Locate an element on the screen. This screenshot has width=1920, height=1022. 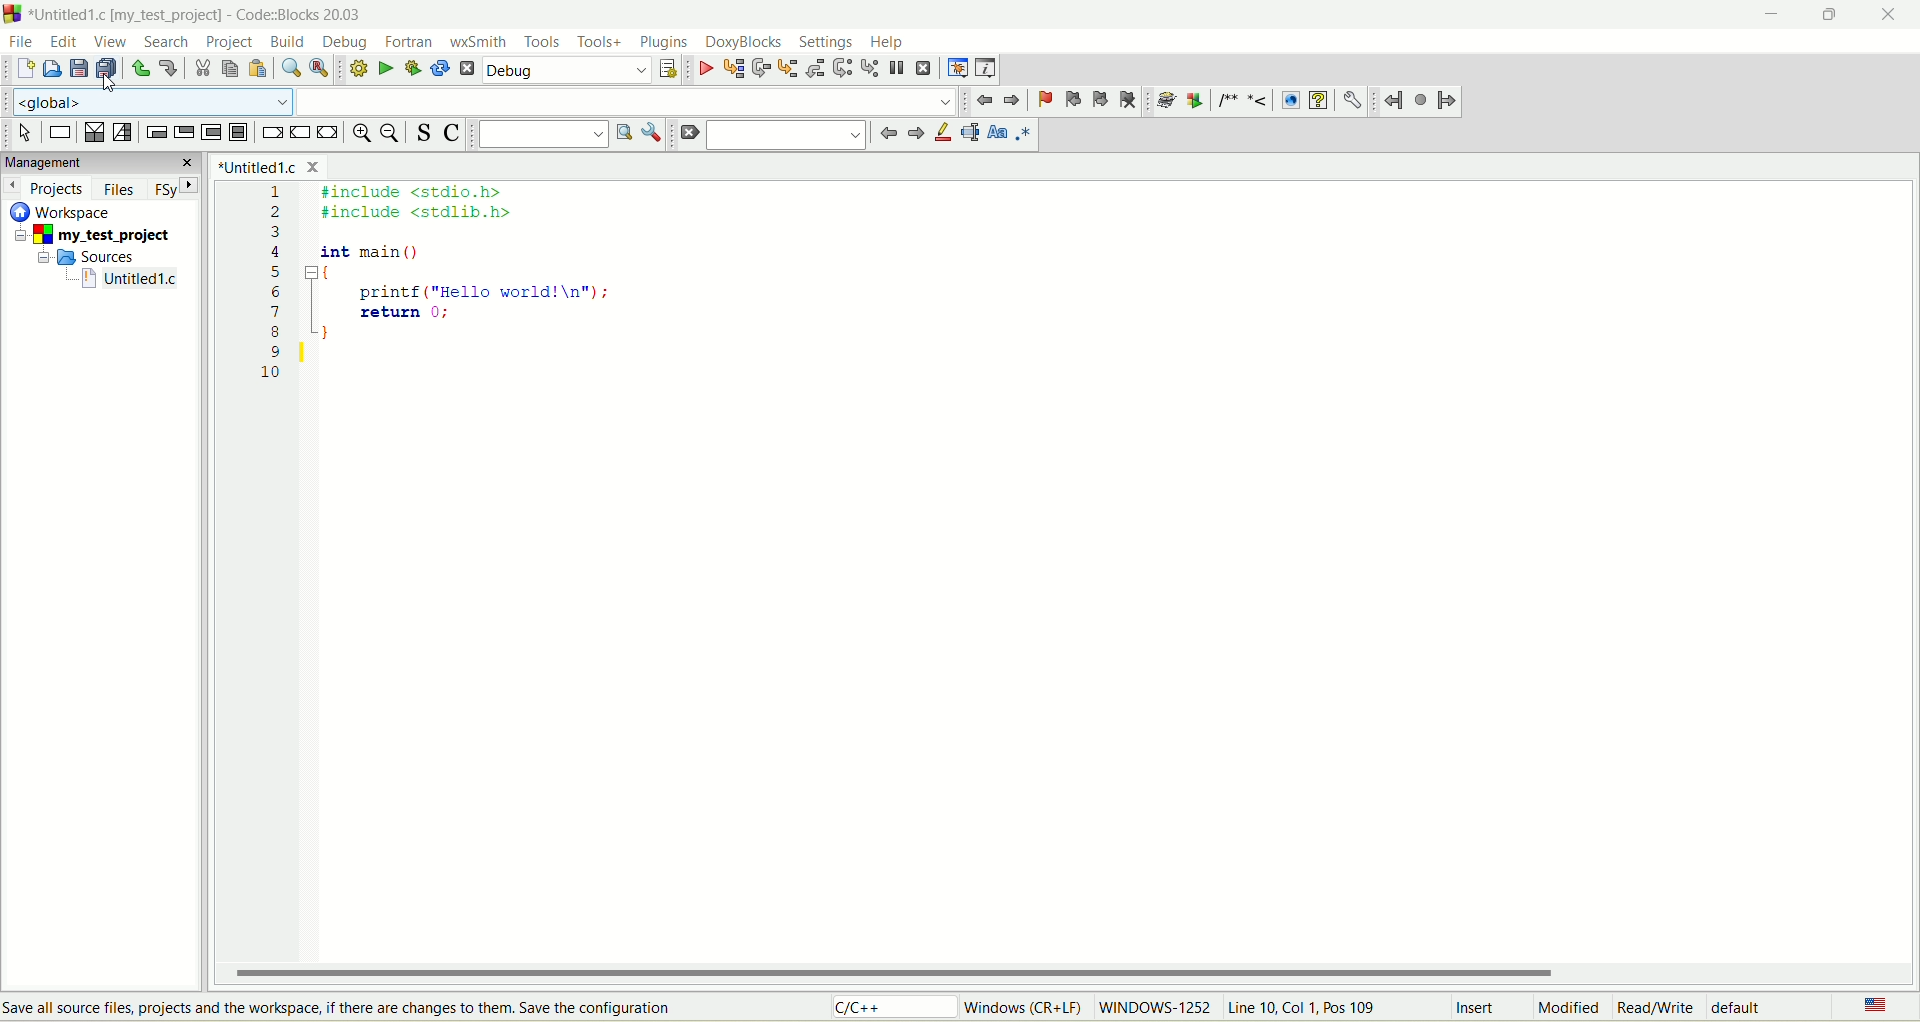
step into instruction is located at coordinates (869, 68).